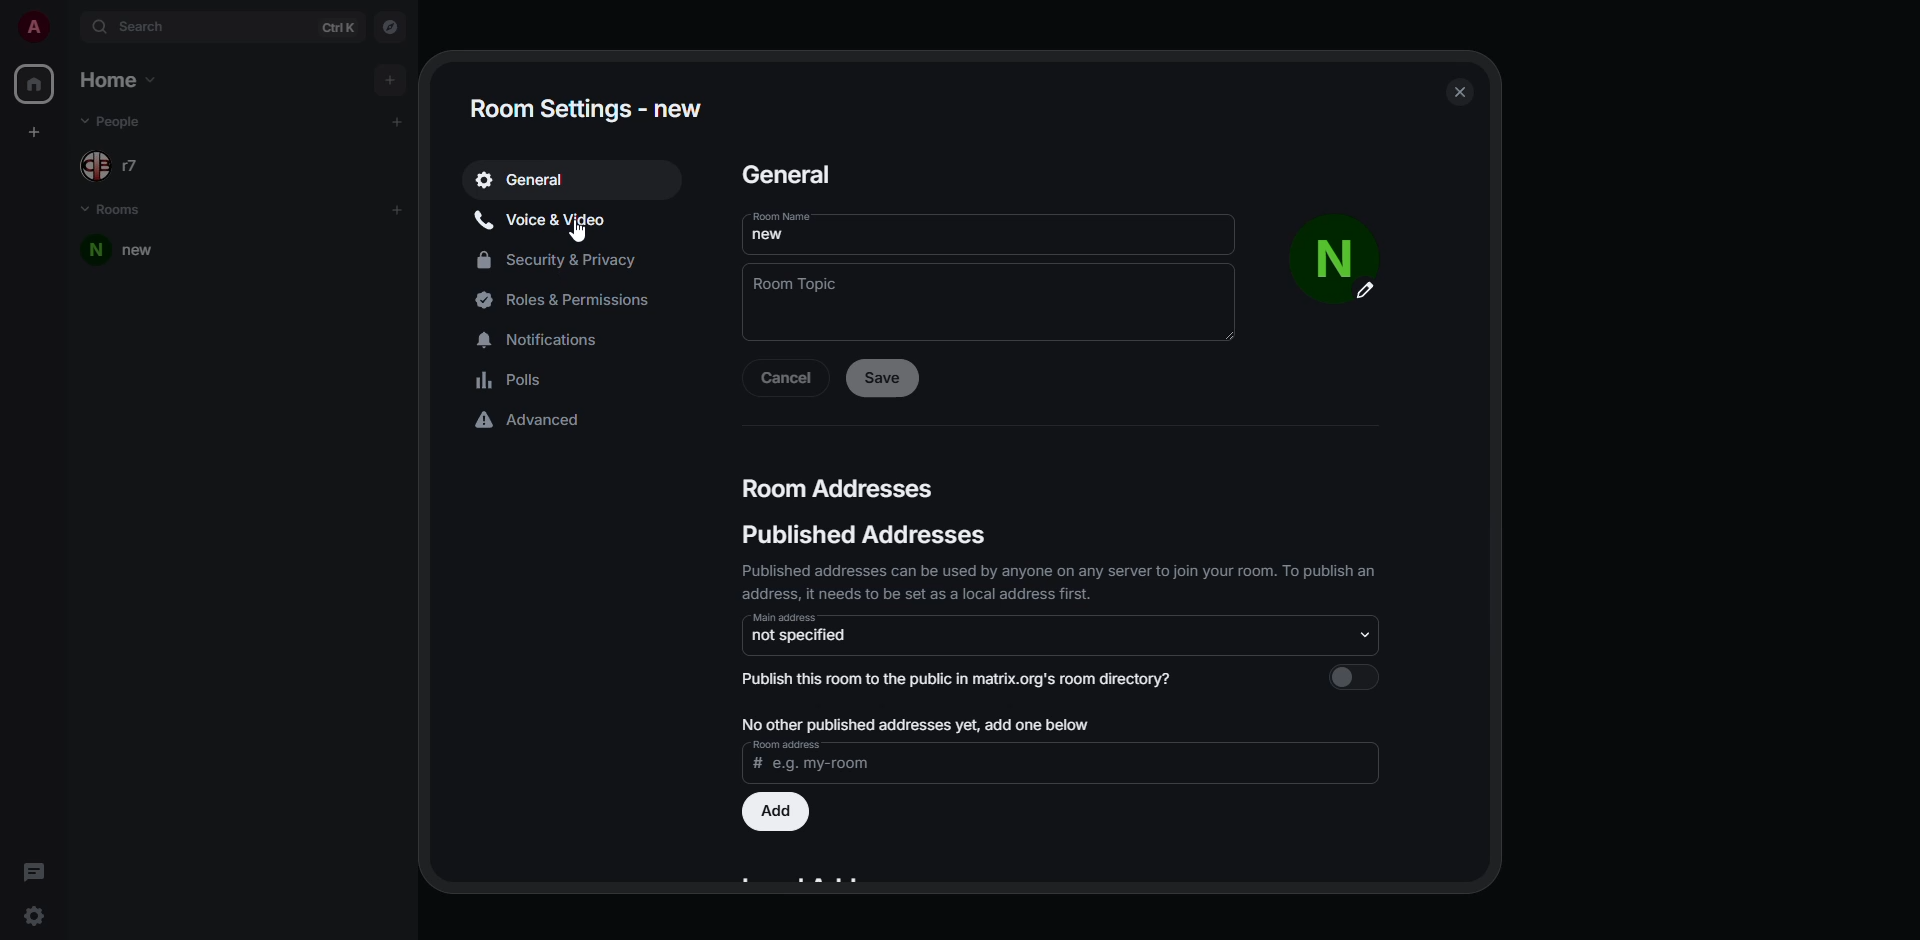 The height and width of the screenshot is (940, 1920). What do you see at coordinates (391, 28) in the screenshot?
I see `navigator` at bounding box center [391, 28].